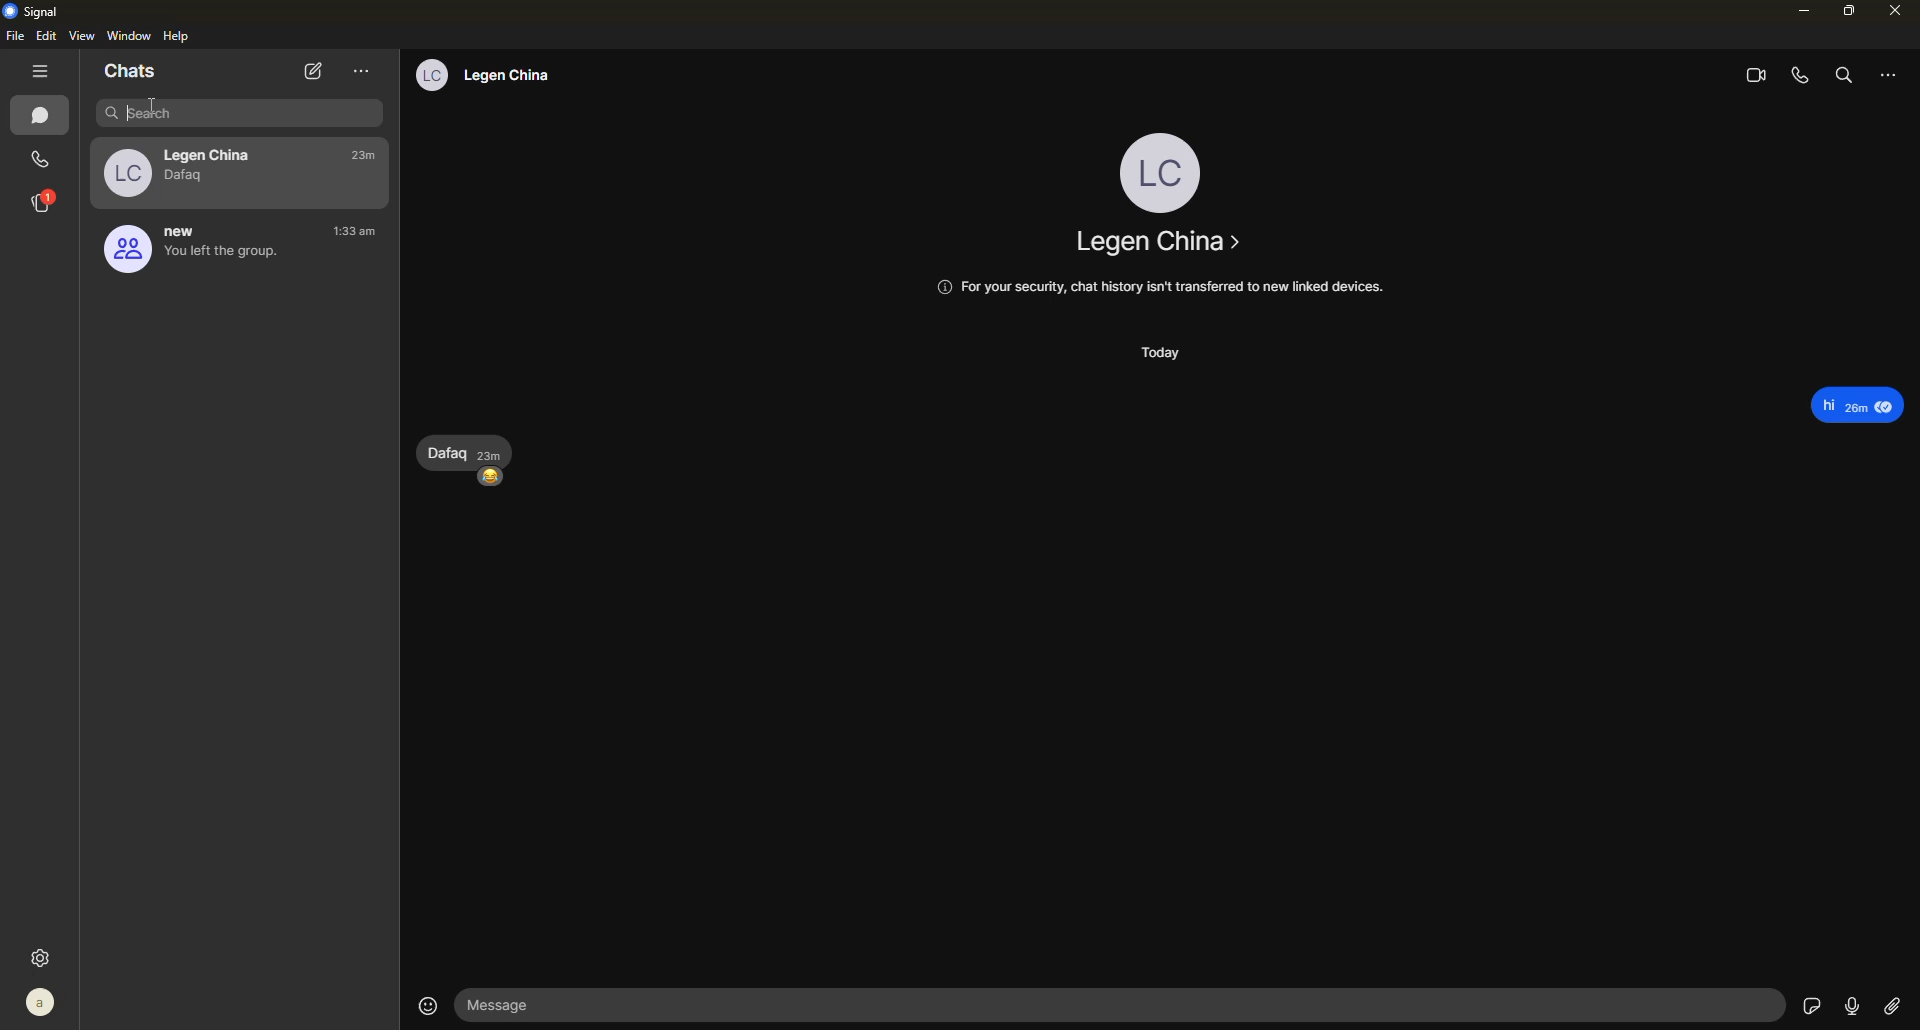 This screenshot has width=1920, height=1030. Describe the element at coordinates (43, 1004) in the screenshot. I see `profile` at that location.